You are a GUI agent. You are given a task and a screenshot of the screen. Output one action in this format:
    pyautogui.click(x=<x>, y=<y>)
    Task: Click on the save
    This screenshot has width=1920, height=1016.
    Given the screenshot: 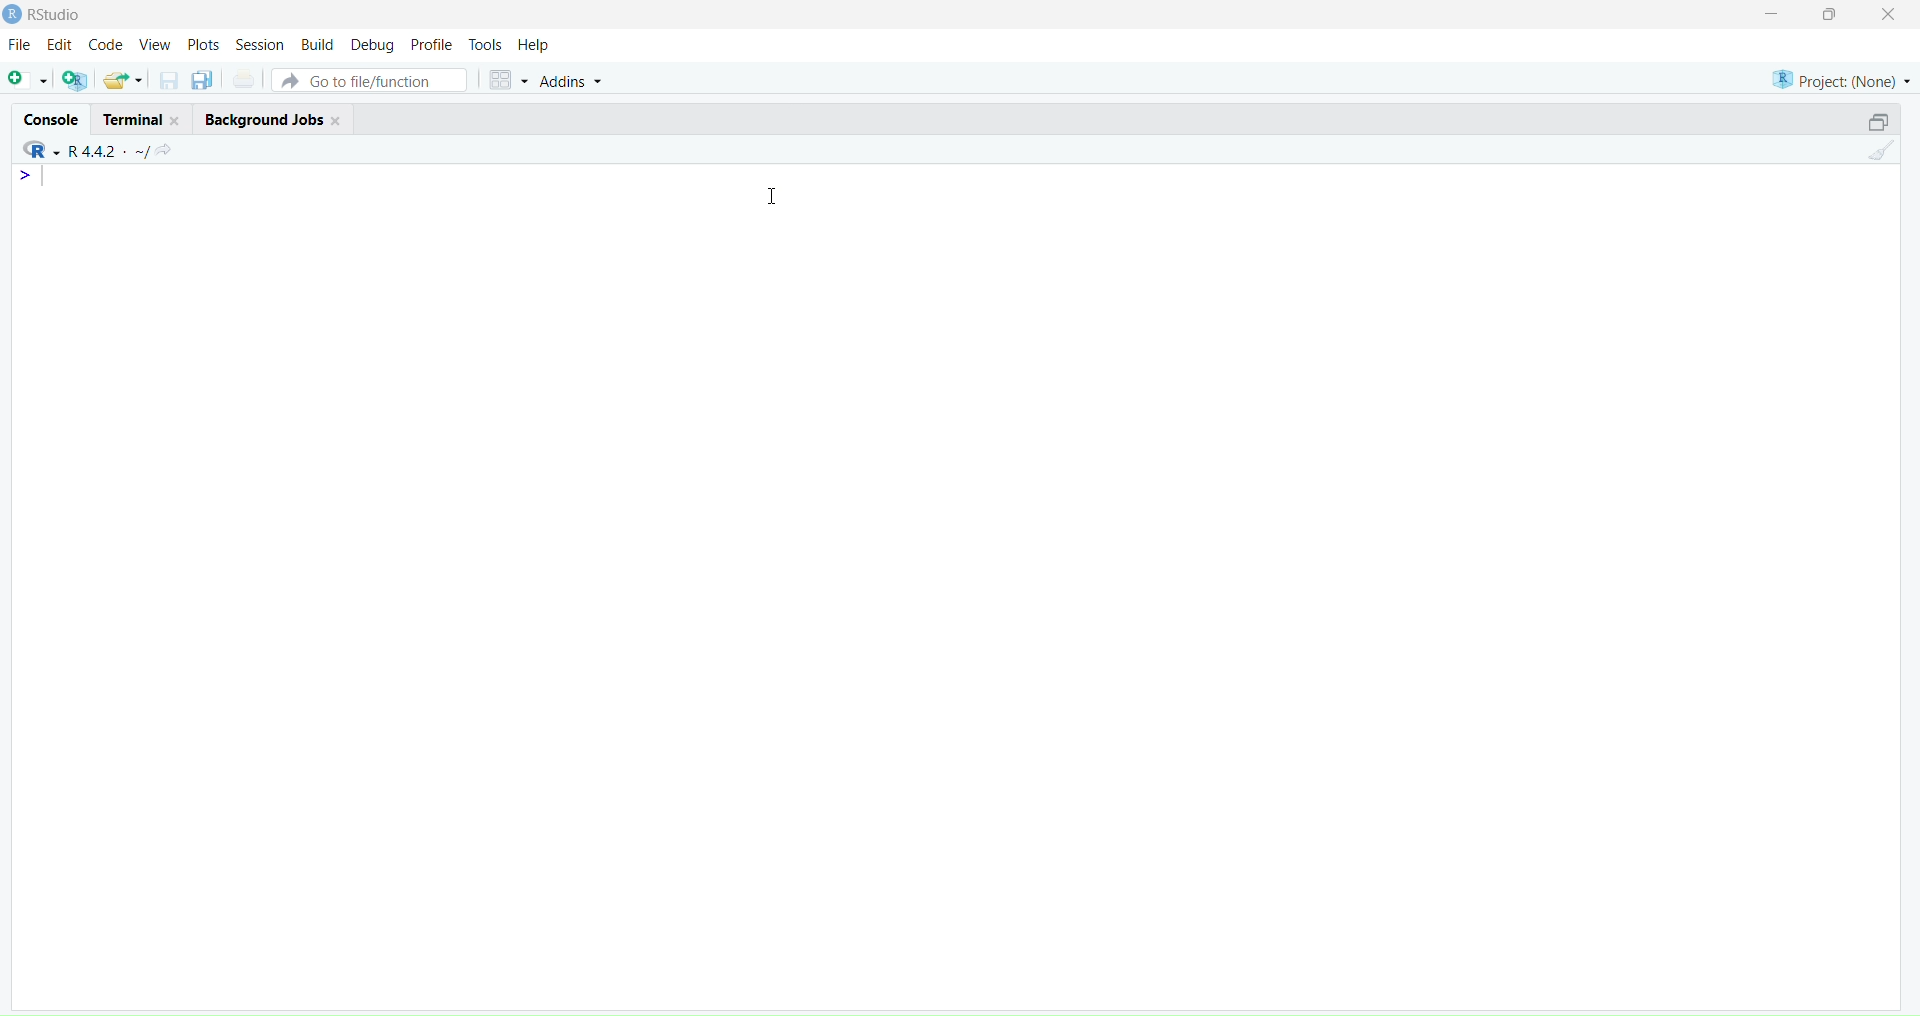 What is the action you would take?
    pyautogui.click(x=167, y=85)
    